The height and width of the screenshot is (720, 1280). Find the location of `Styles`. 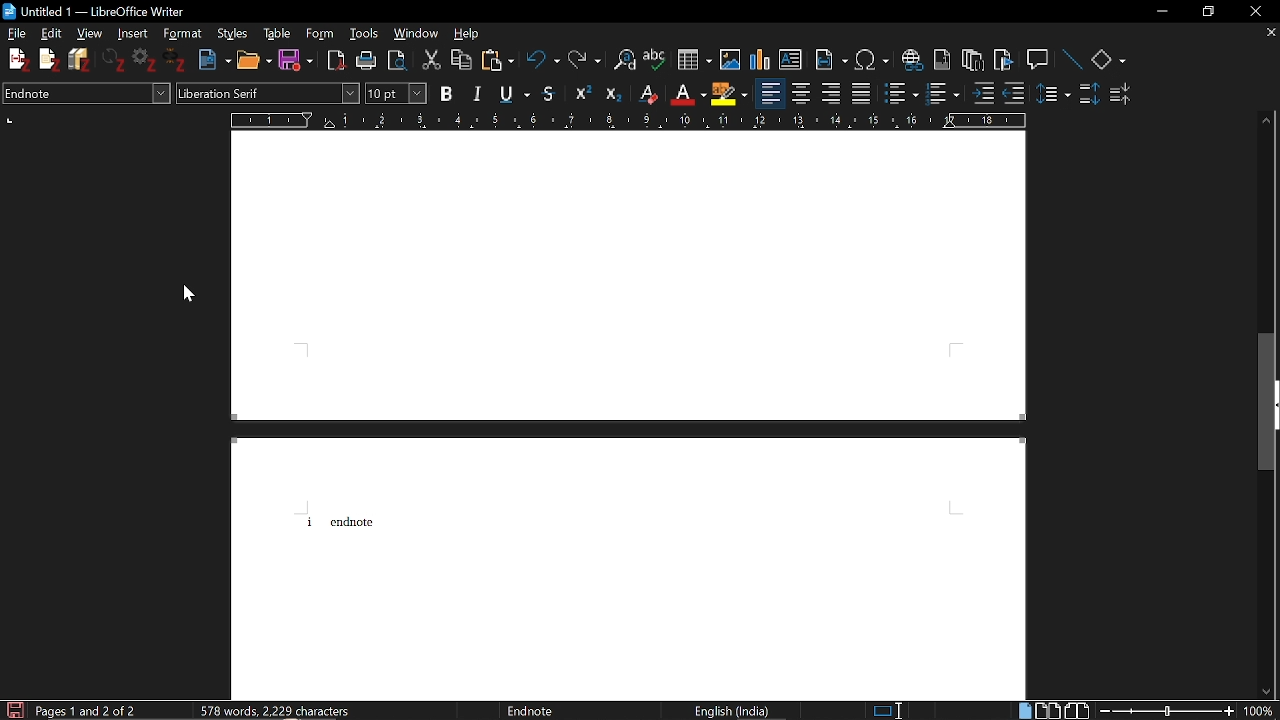

Styles is located at coordinates (233, 33).